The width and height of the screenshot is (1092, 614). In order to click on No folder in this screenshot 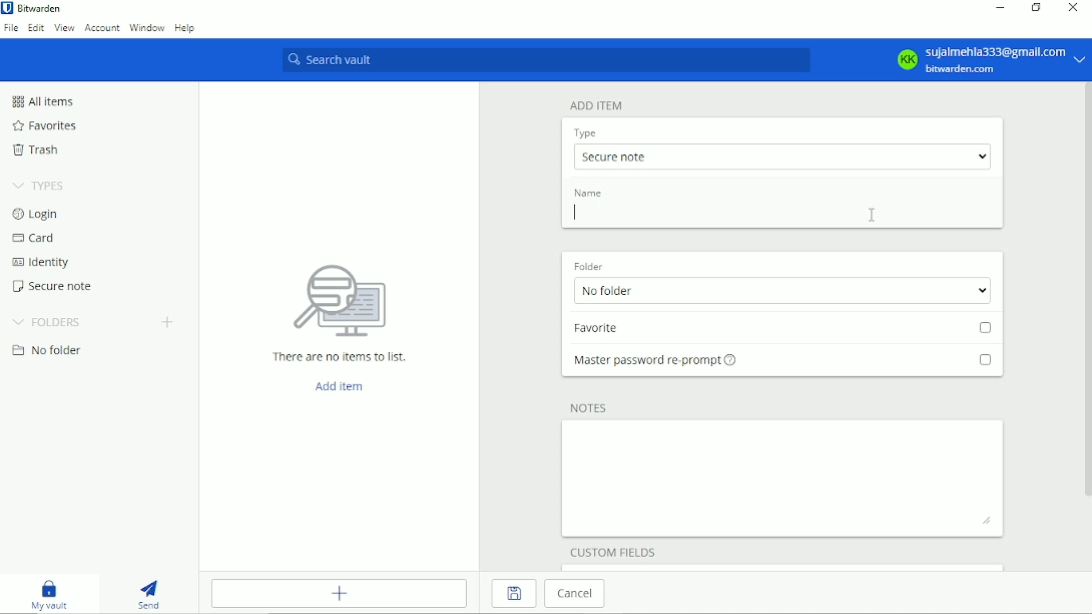, I will do `click(47, 351)`.